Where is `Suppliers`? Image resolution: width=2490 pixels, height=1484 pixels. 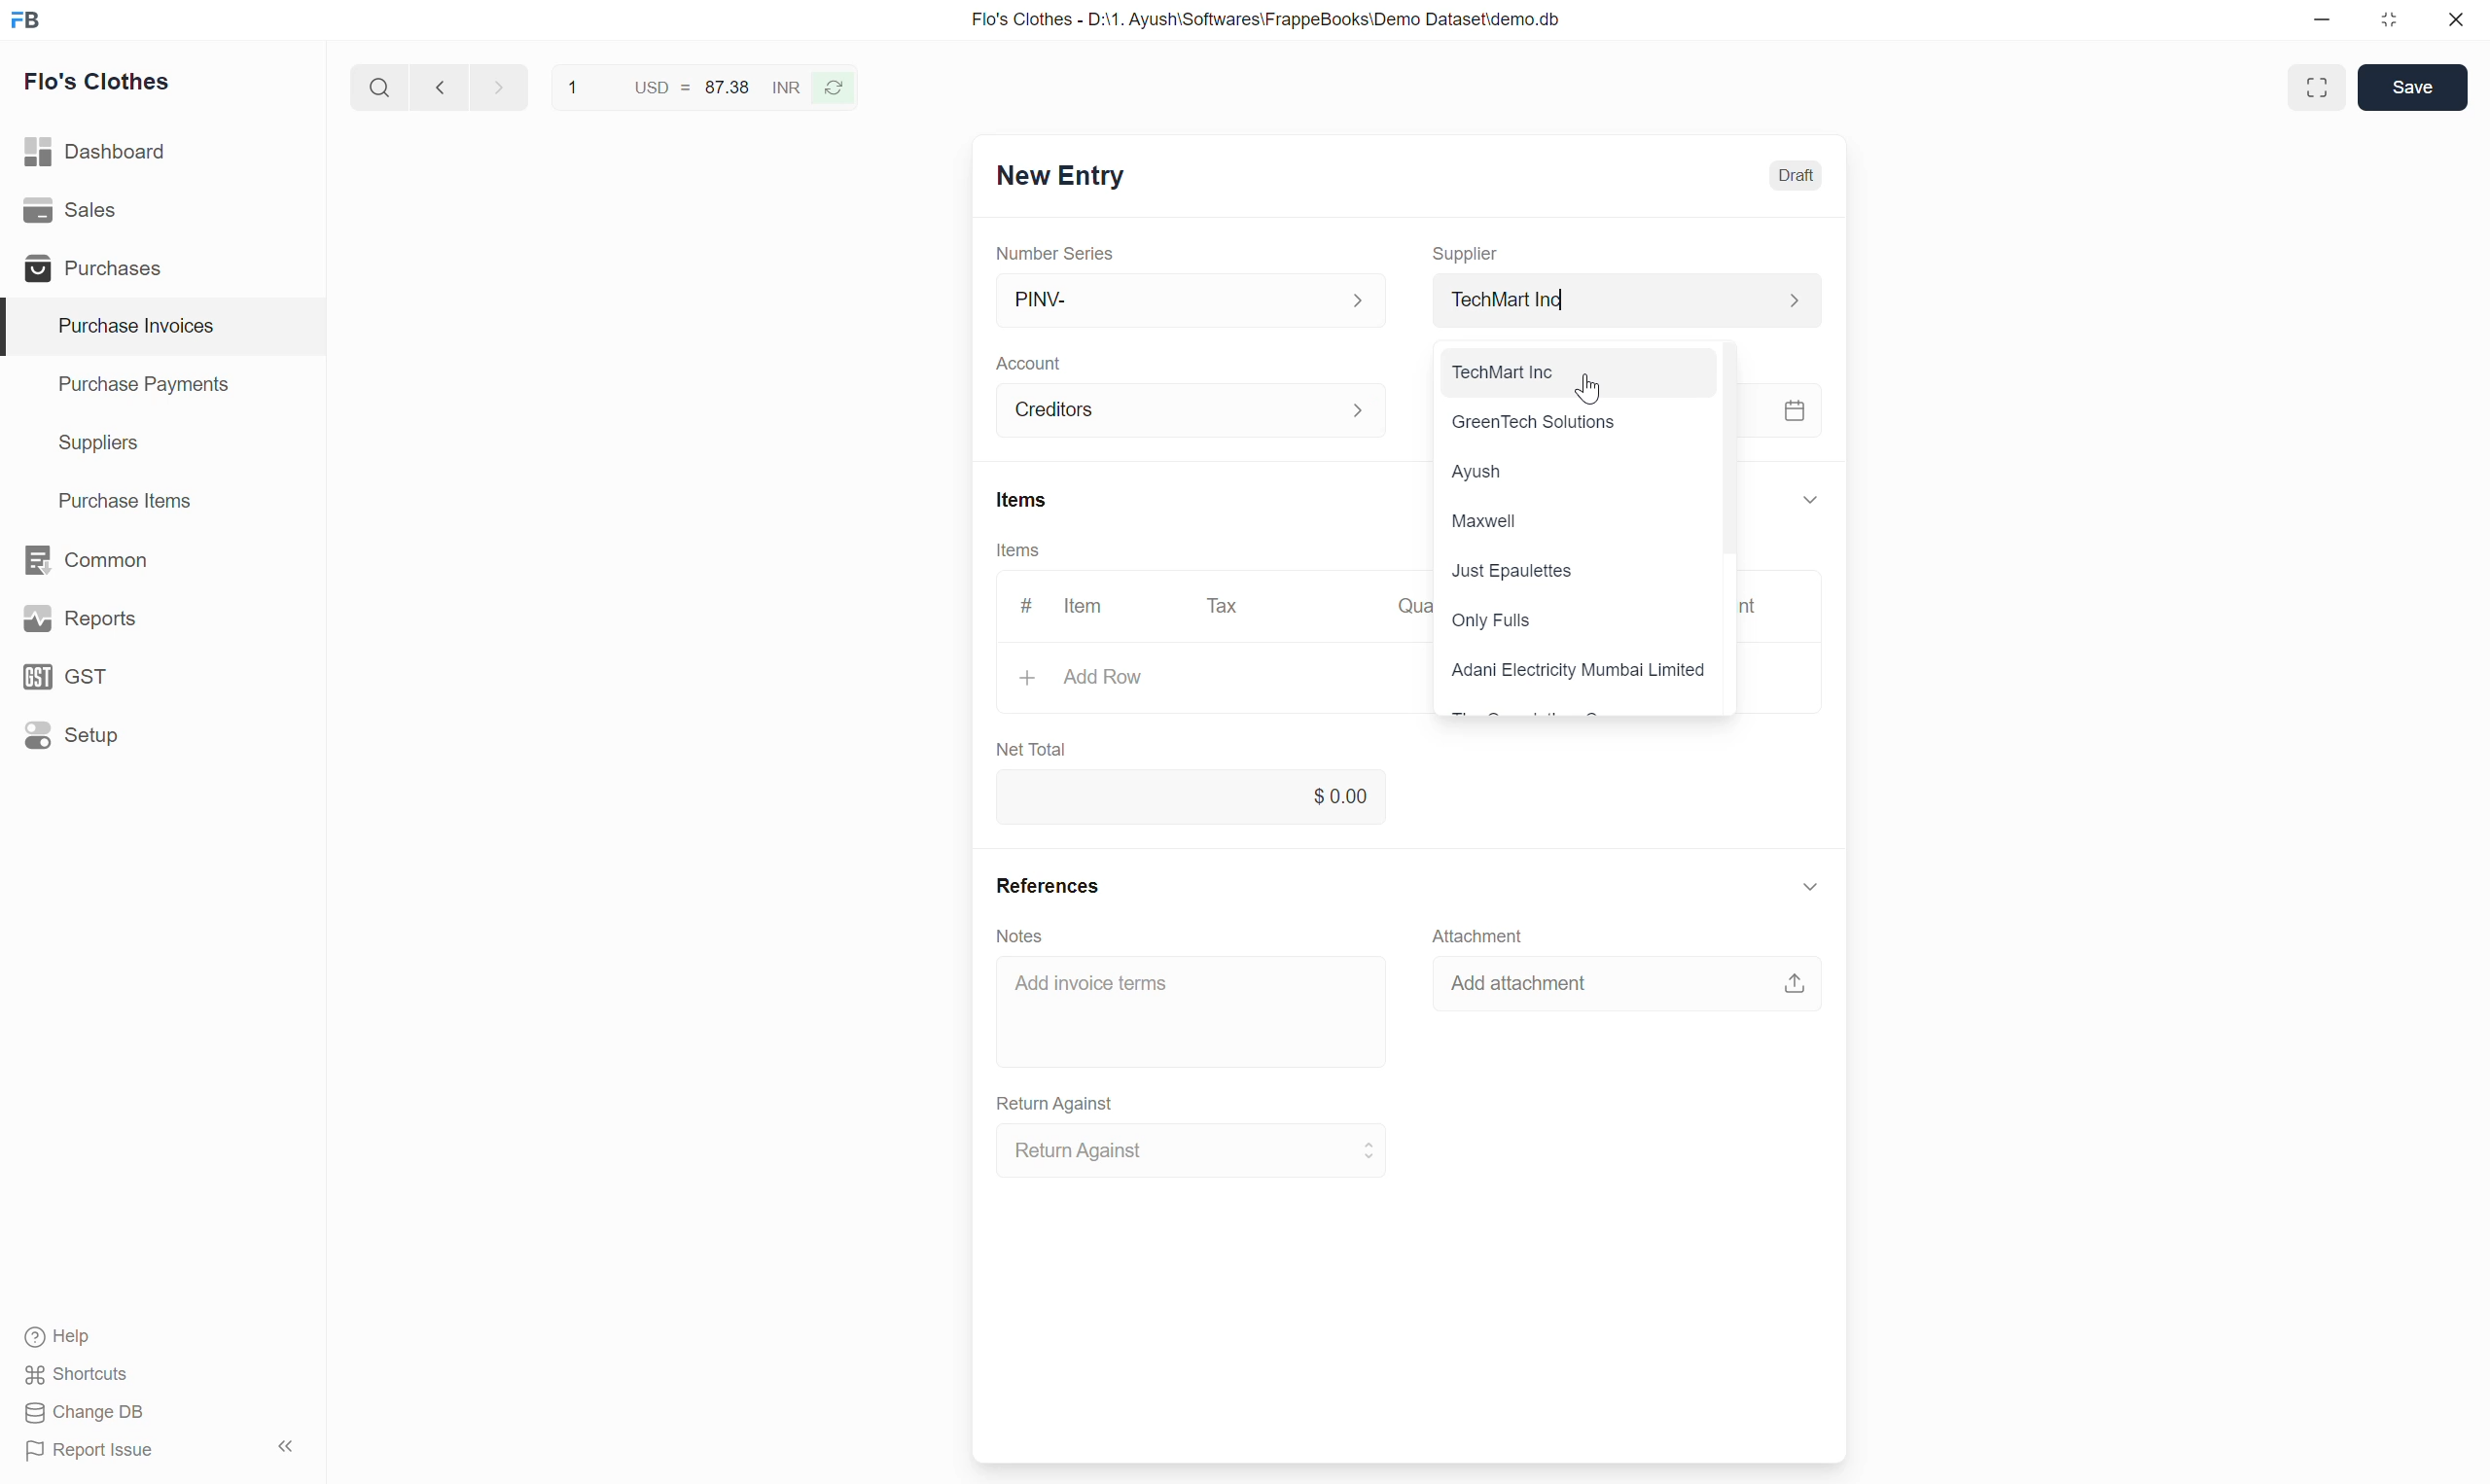 Suppliers is located at coordinates (84, 444).